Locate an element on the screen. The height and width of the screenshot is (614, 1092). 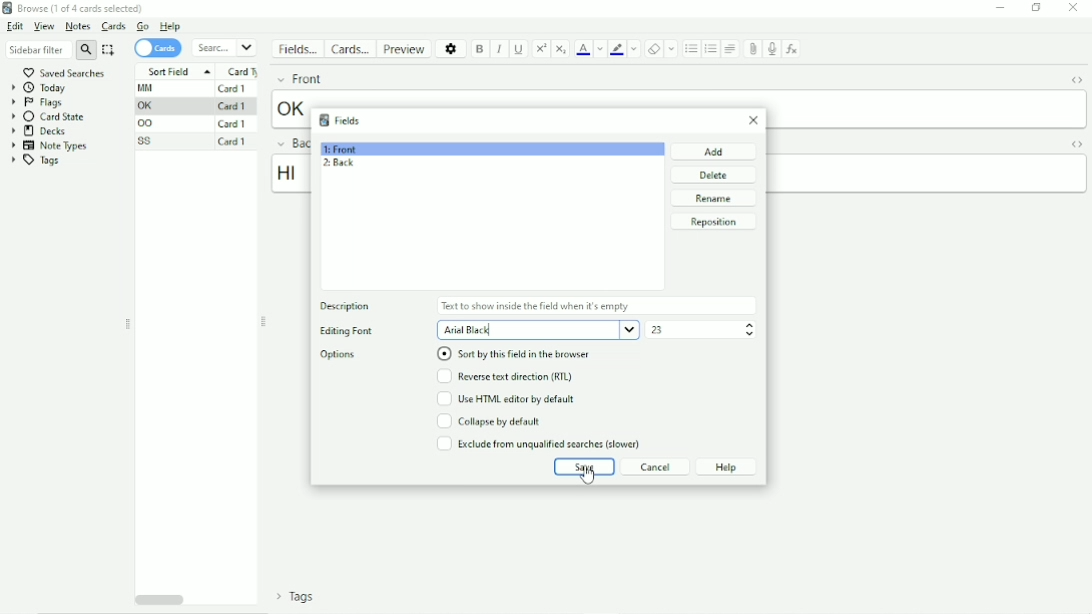
Add is located at coordinates (713, 151).